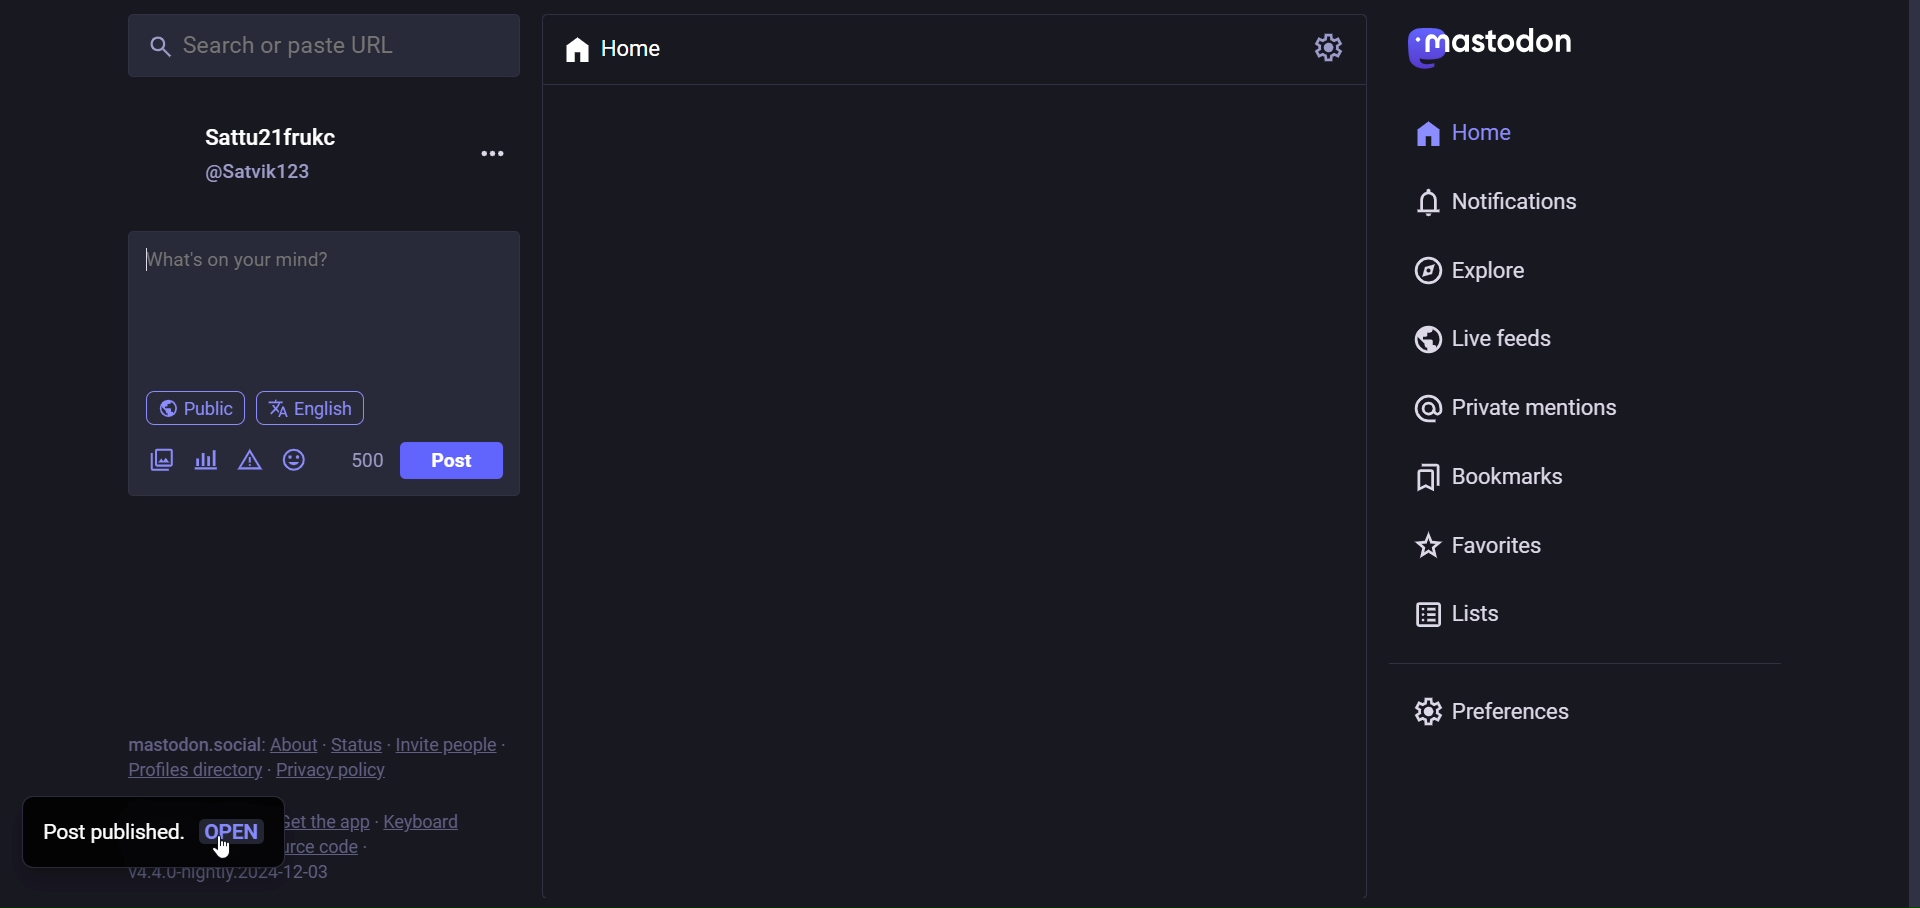 Image resolution: width=1920 pixels, height=908 pixels. What do you see at coordinates (239, 834) in the screenshot?
I see `open` at bounding box center [239, 834].